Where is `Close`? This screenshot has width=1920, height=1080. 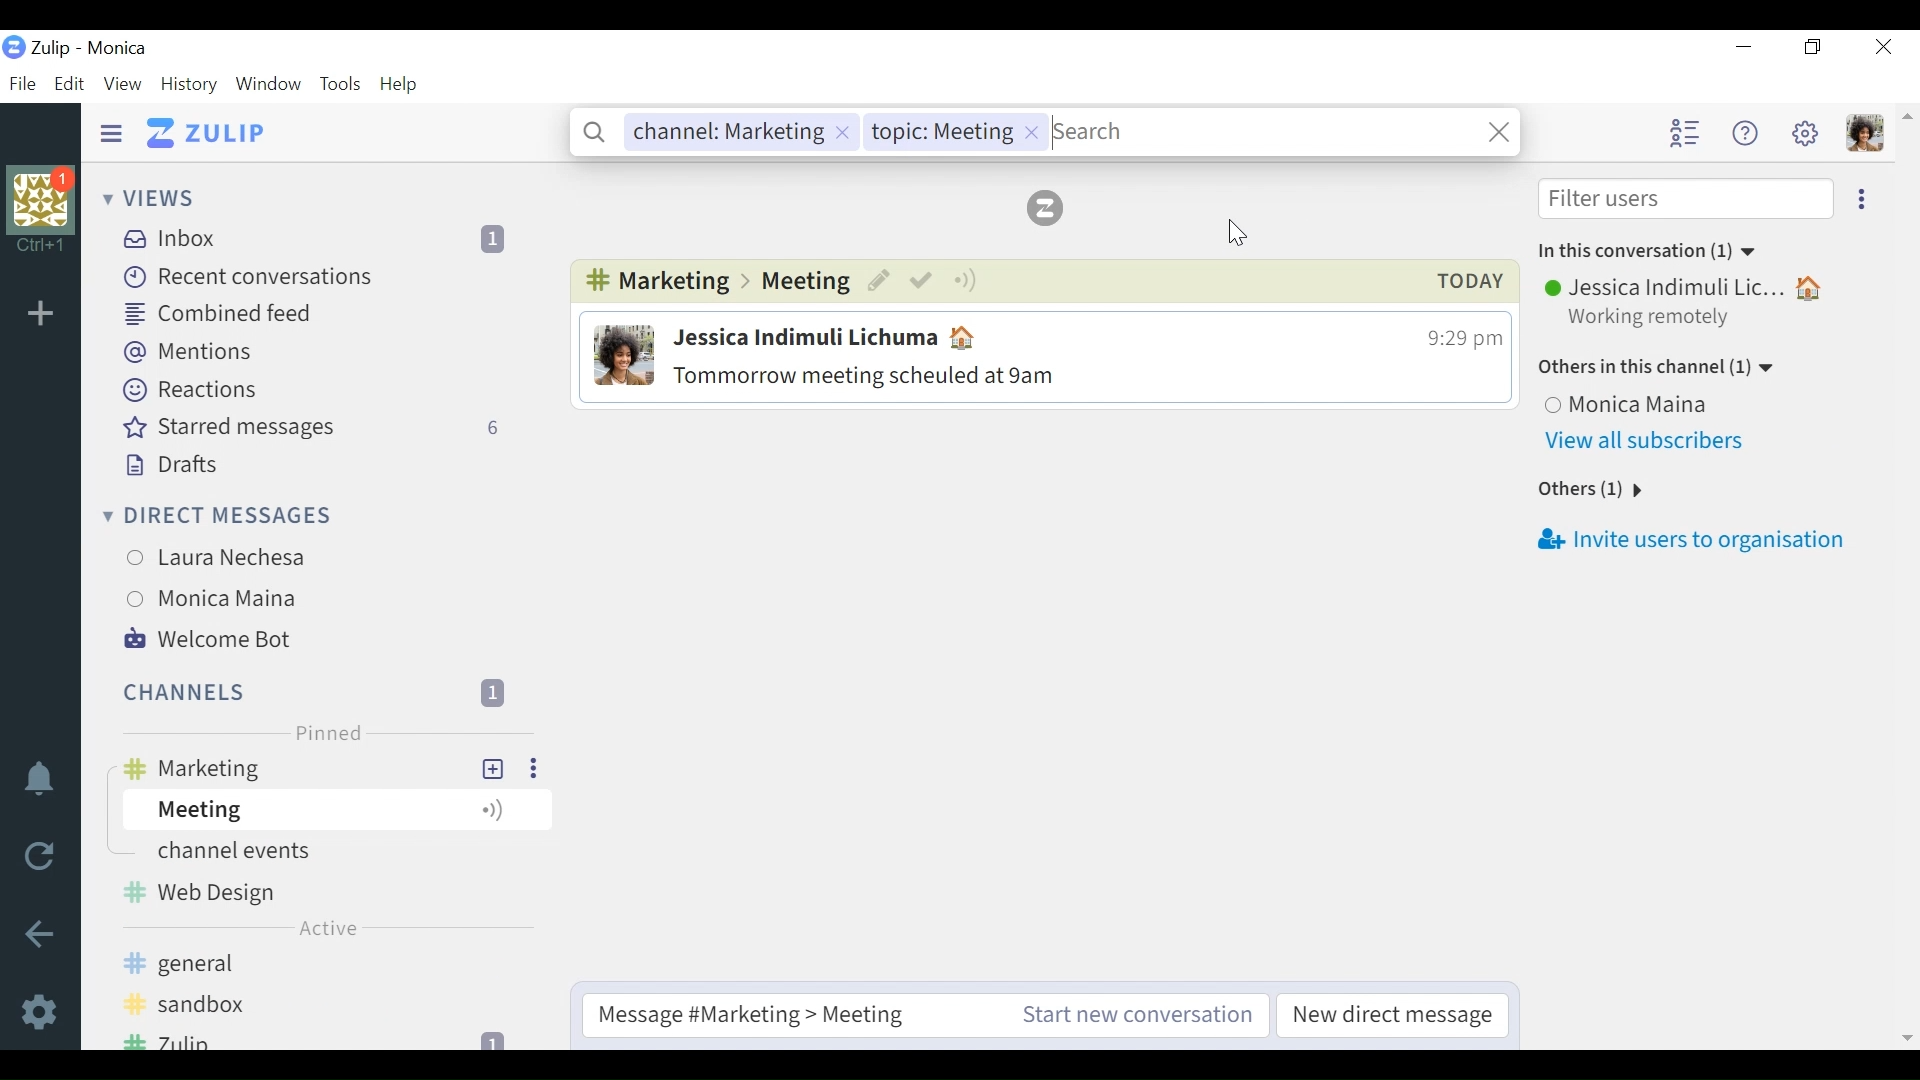 Close is located at coordinates (1882, 46).